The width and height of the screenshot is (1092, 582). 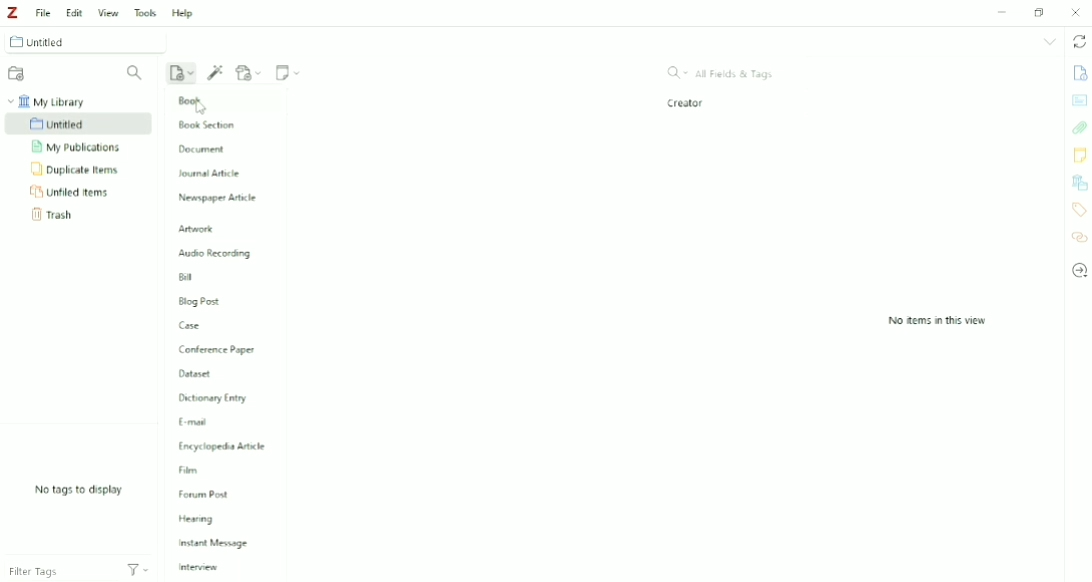 What do you see at coordinates (137, 73) in the screenshot?
I see `Filter Collections` at bounding box center [137, 73].